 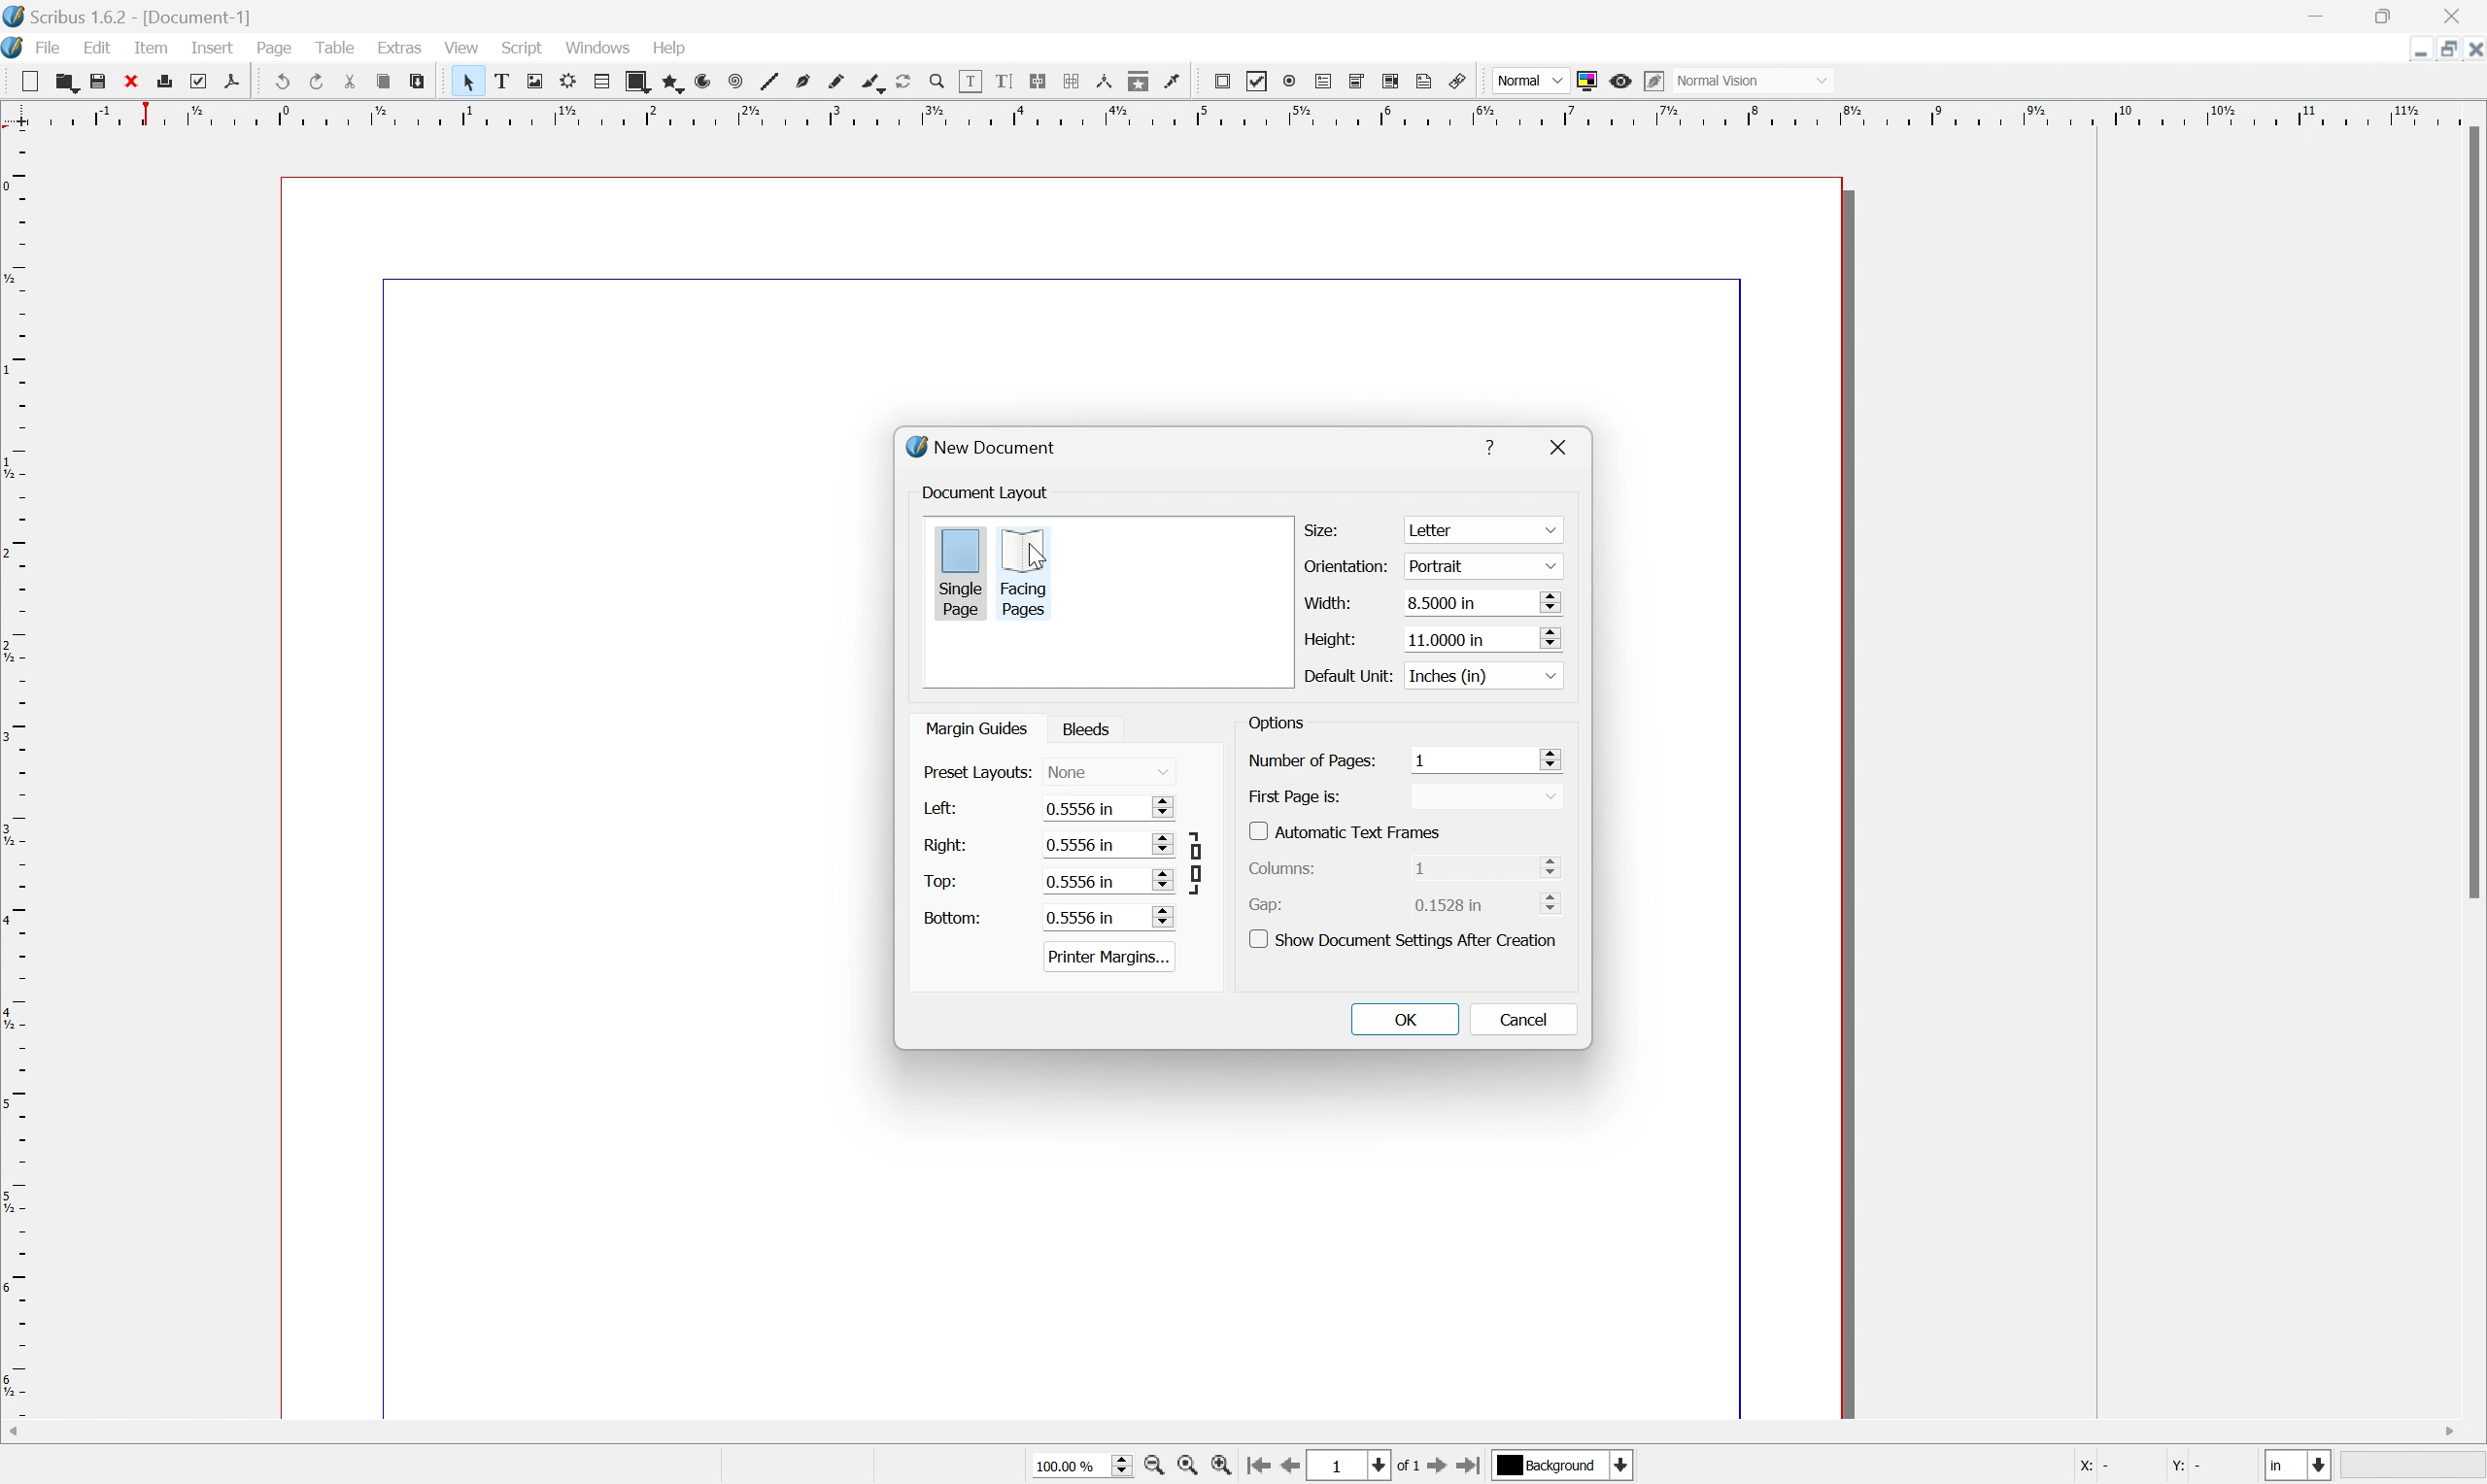 I want to click on 0.5556 in, so click(x=1108, y=809).